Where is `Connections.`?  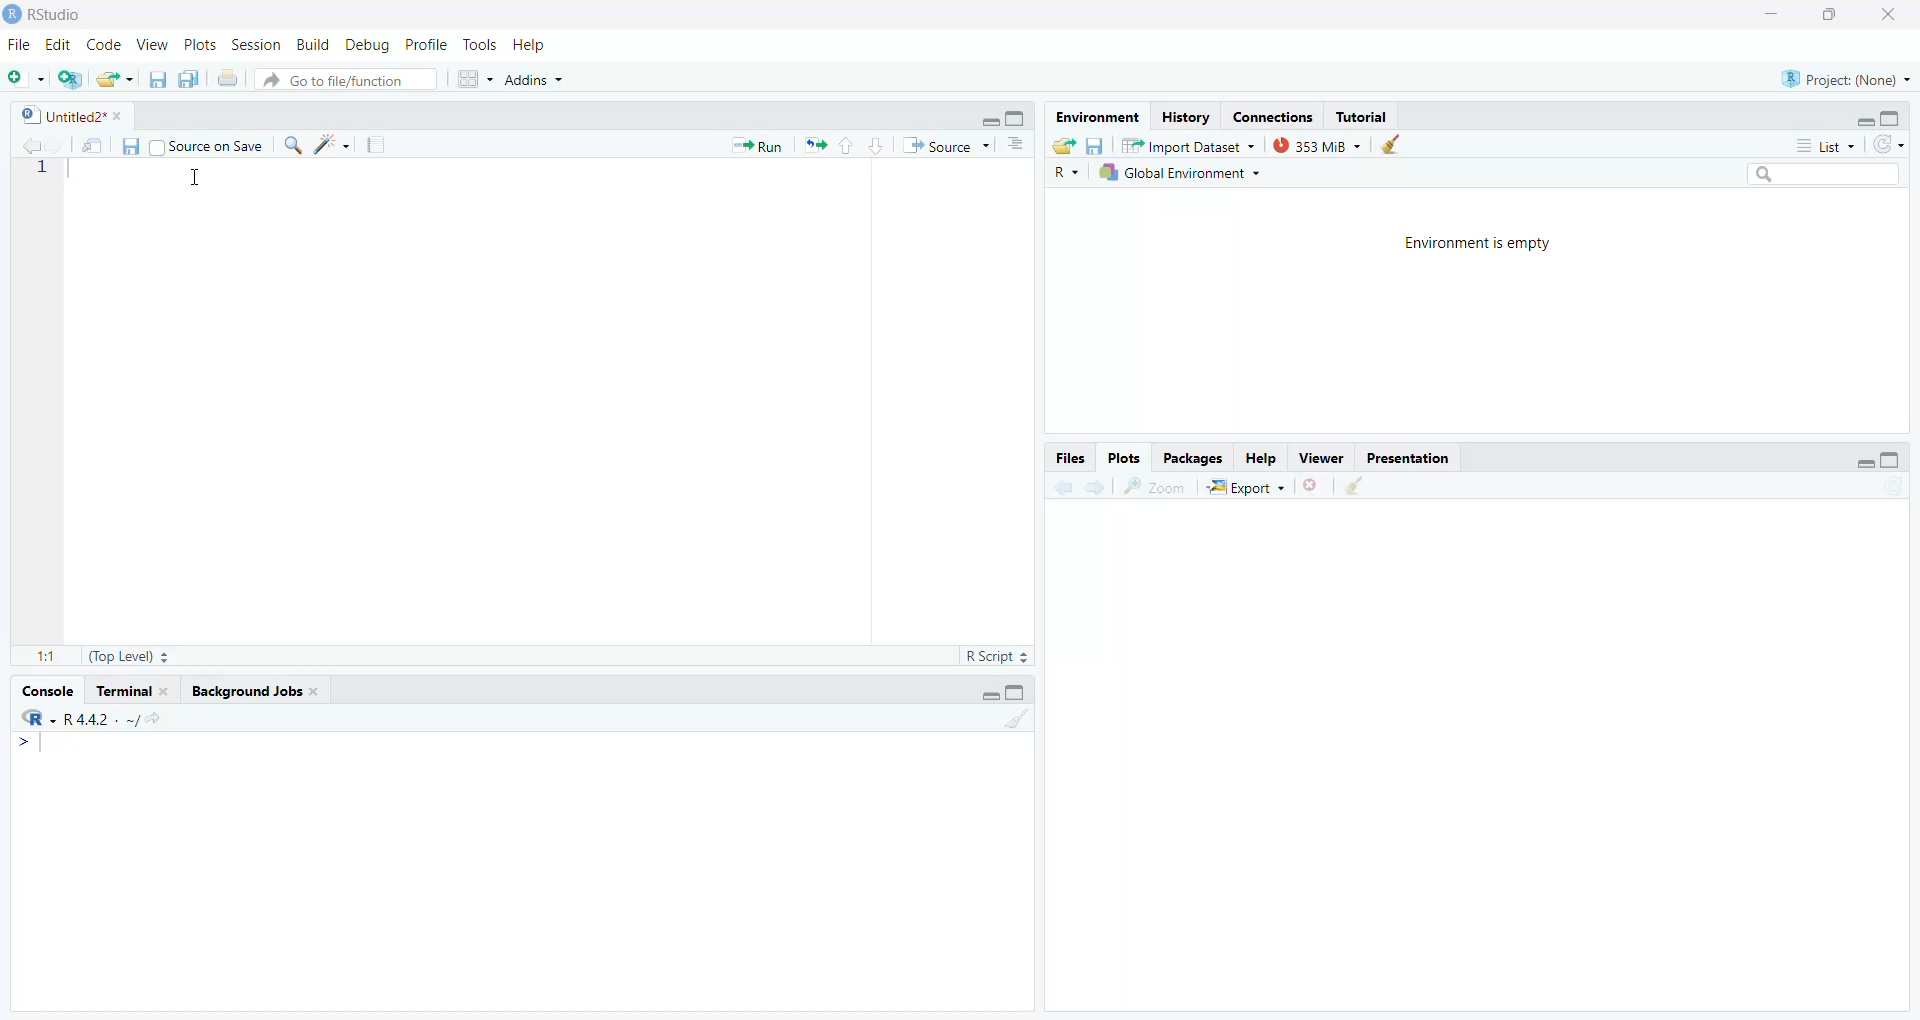 Connections. is located at coordinates (1276, 118).